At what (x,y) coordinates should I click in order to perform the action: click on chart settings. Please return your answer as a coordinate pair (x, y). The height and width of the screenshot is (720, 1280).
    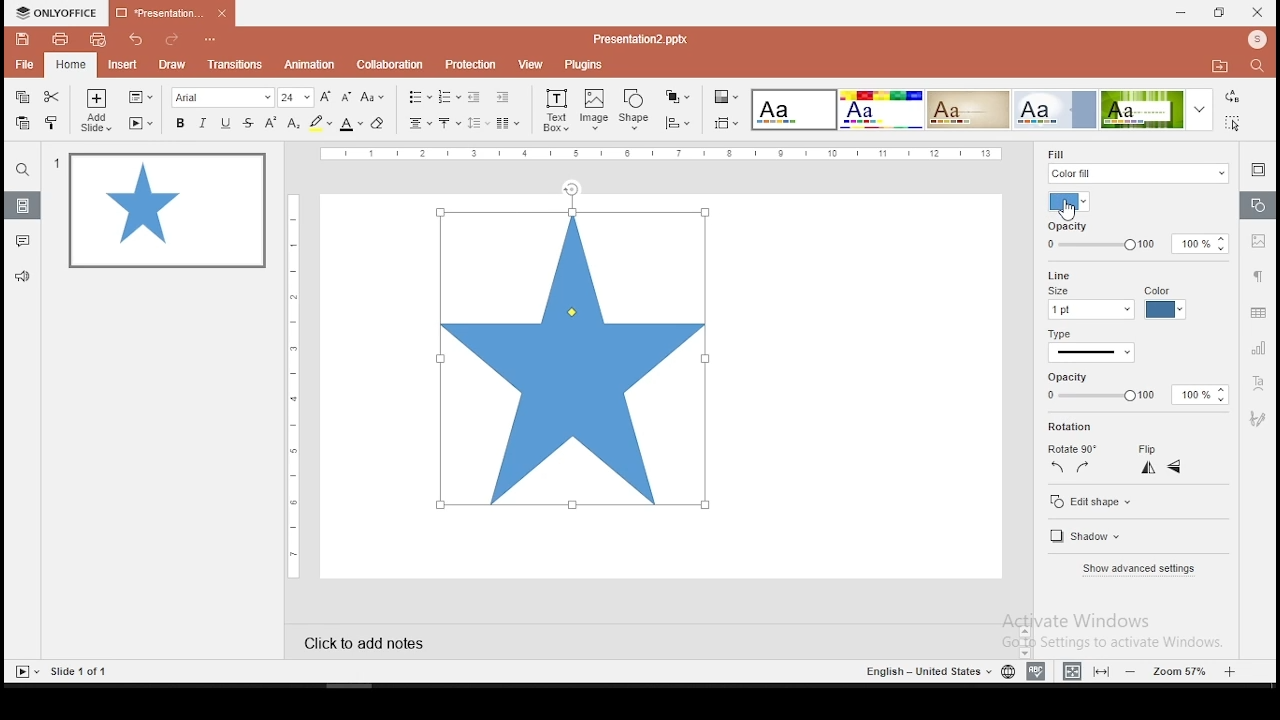
    Looking at the image, I should click on (1256, 347).